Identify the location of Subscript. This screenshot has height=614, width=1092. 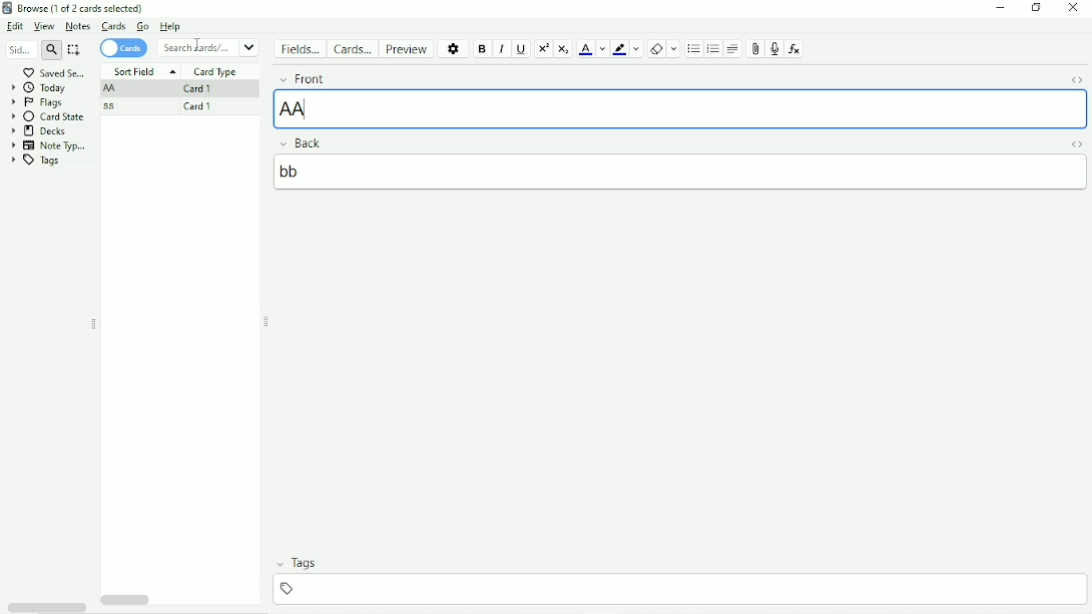
(564, 49).